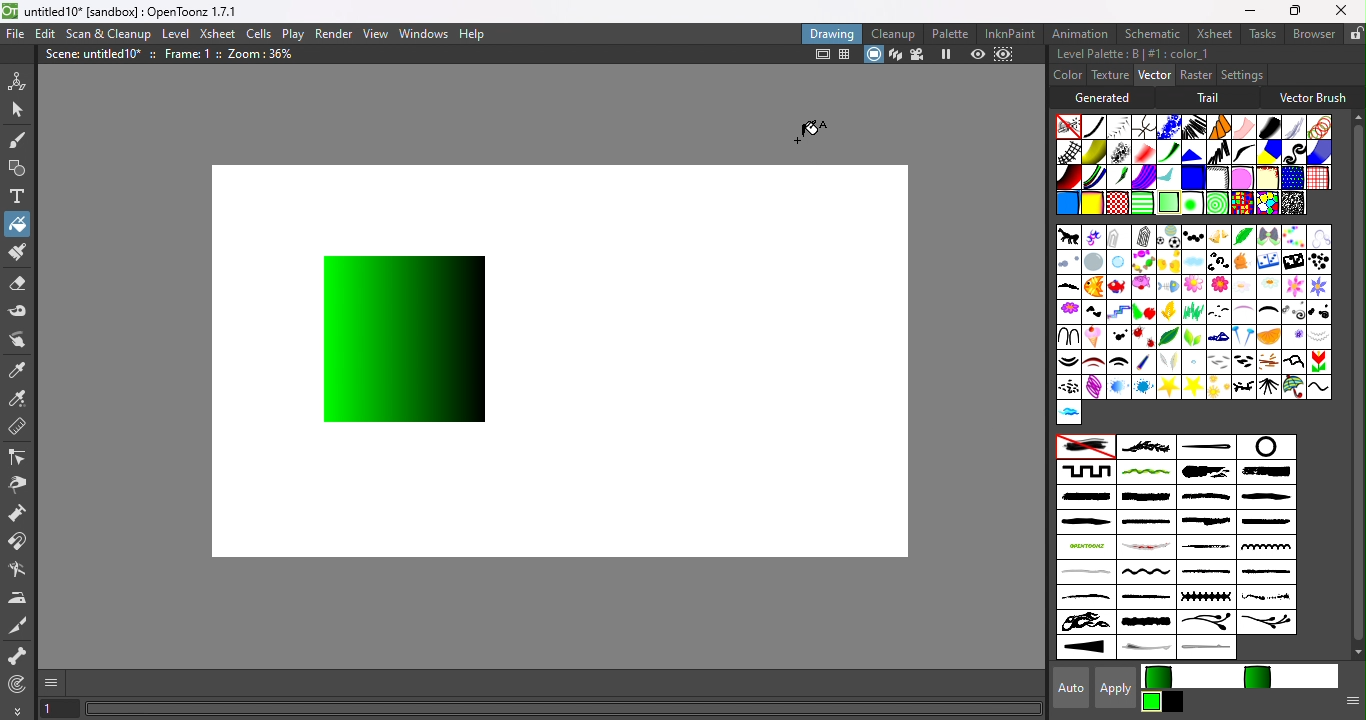  Describe the element at coordinates (1006, 54) in the screenshot. I see `Sub-camera view` at that location.